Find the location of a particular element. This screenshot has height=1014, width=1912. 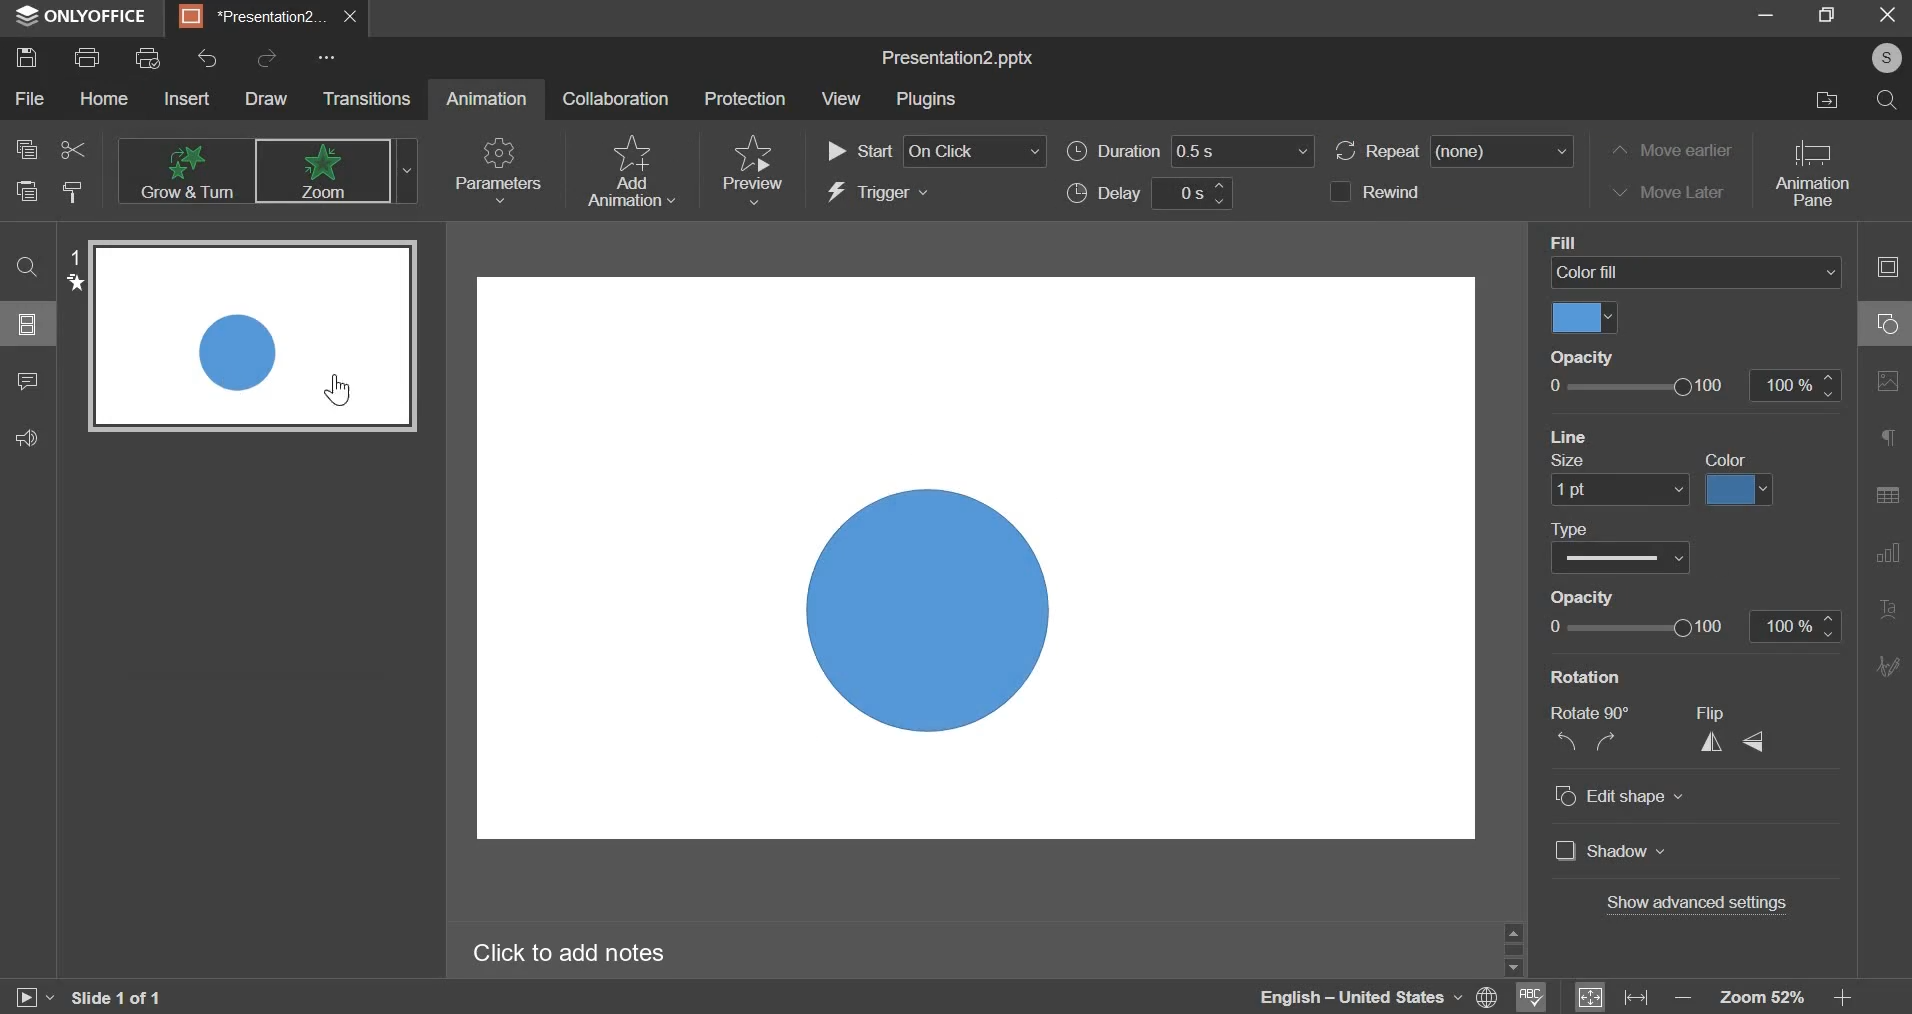

find is located at coordinates (25, 267).